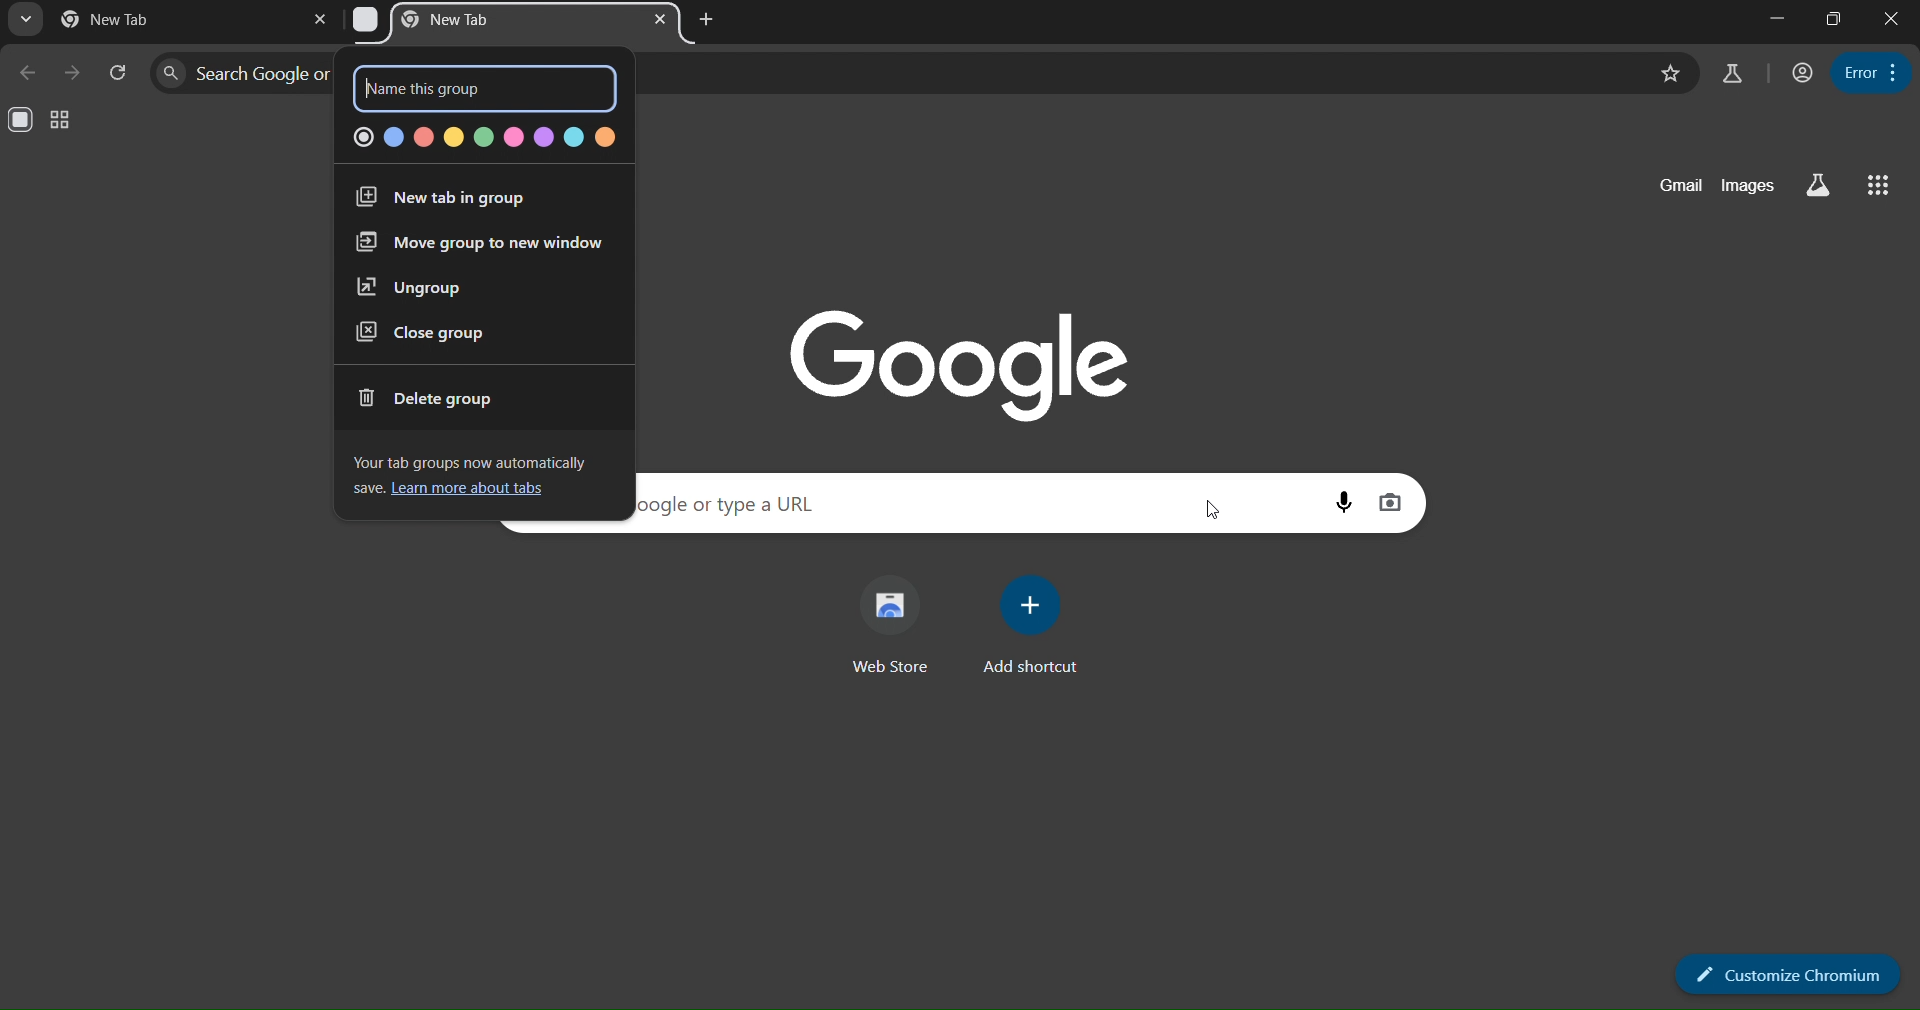 This screenshot has height=1010, width=1920. What do you see at coordinates (71, 75) in the screenshot?
I see `go forward one page` at bounding box center [71, 75].